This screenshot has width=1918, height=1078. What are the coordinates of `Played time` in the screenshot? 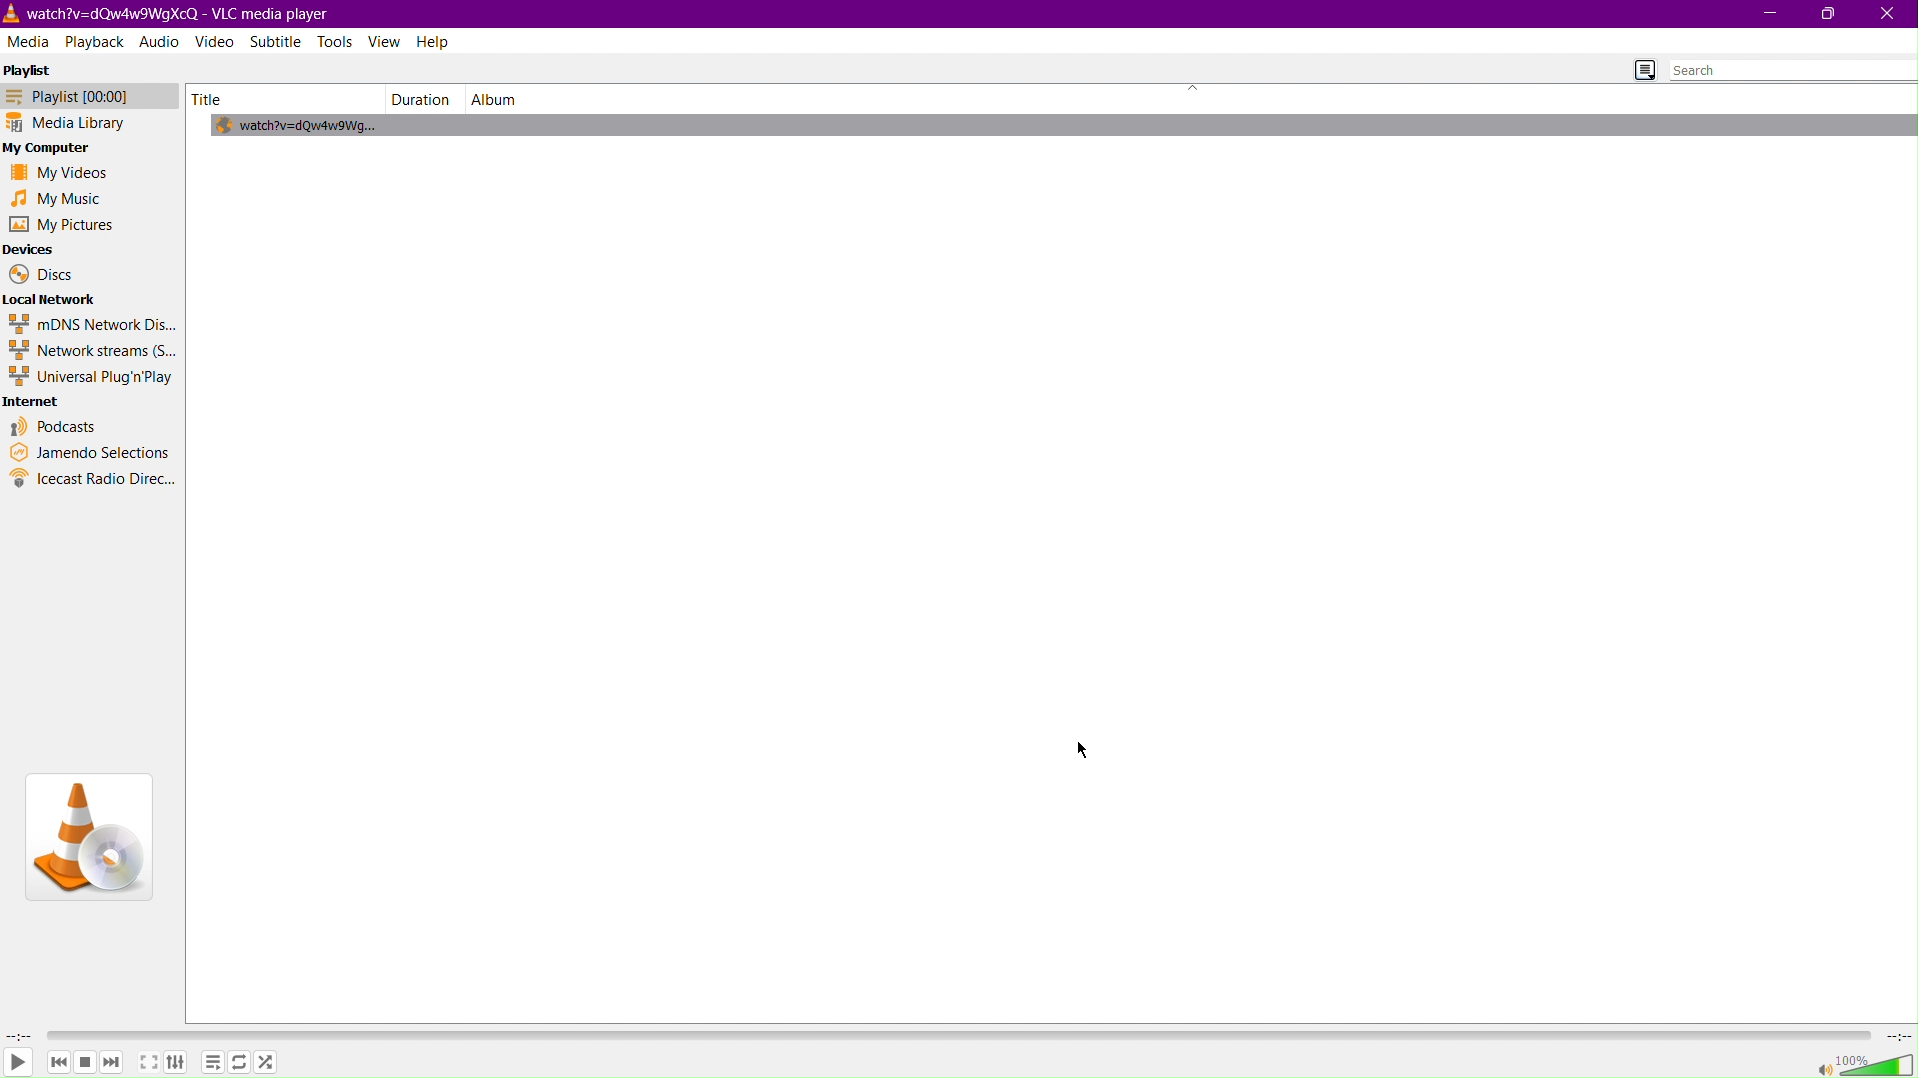 It's located at (19, 1036).